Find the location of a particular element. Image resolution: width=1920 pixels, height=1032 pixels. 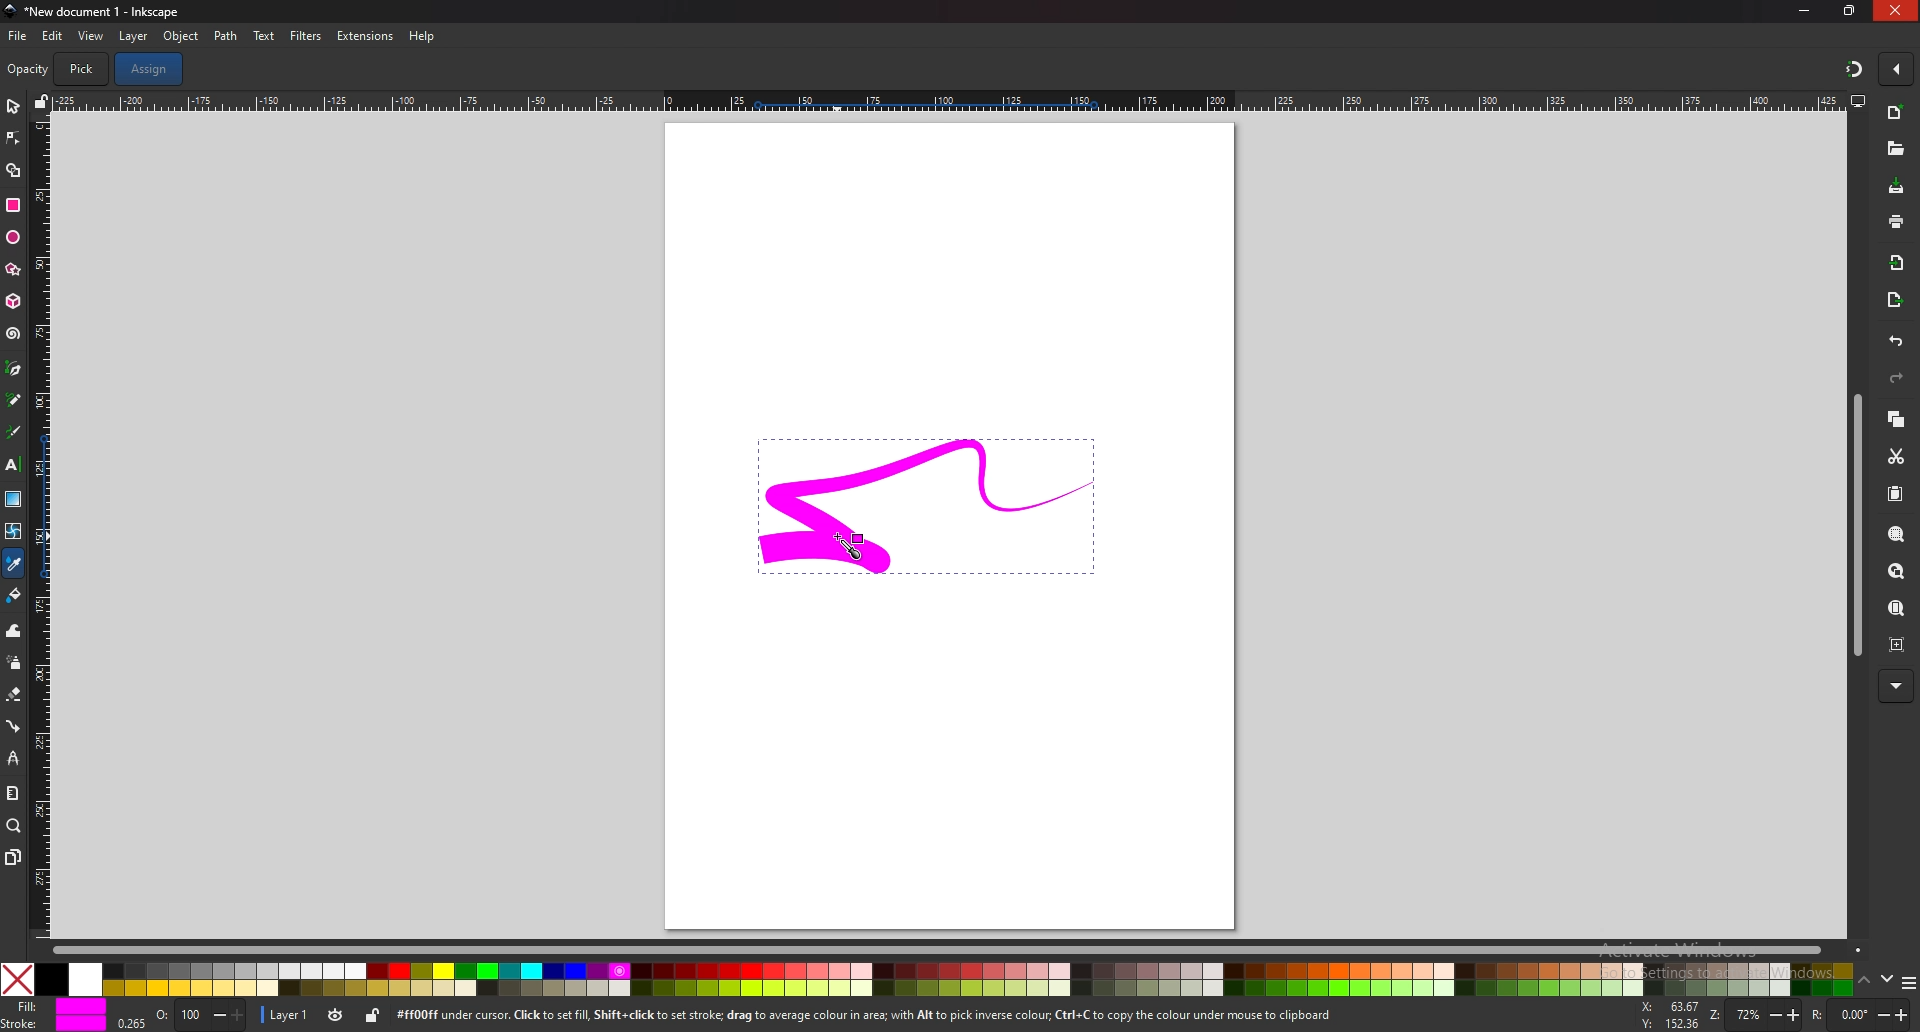

print is located at coordinates (1897, 221).